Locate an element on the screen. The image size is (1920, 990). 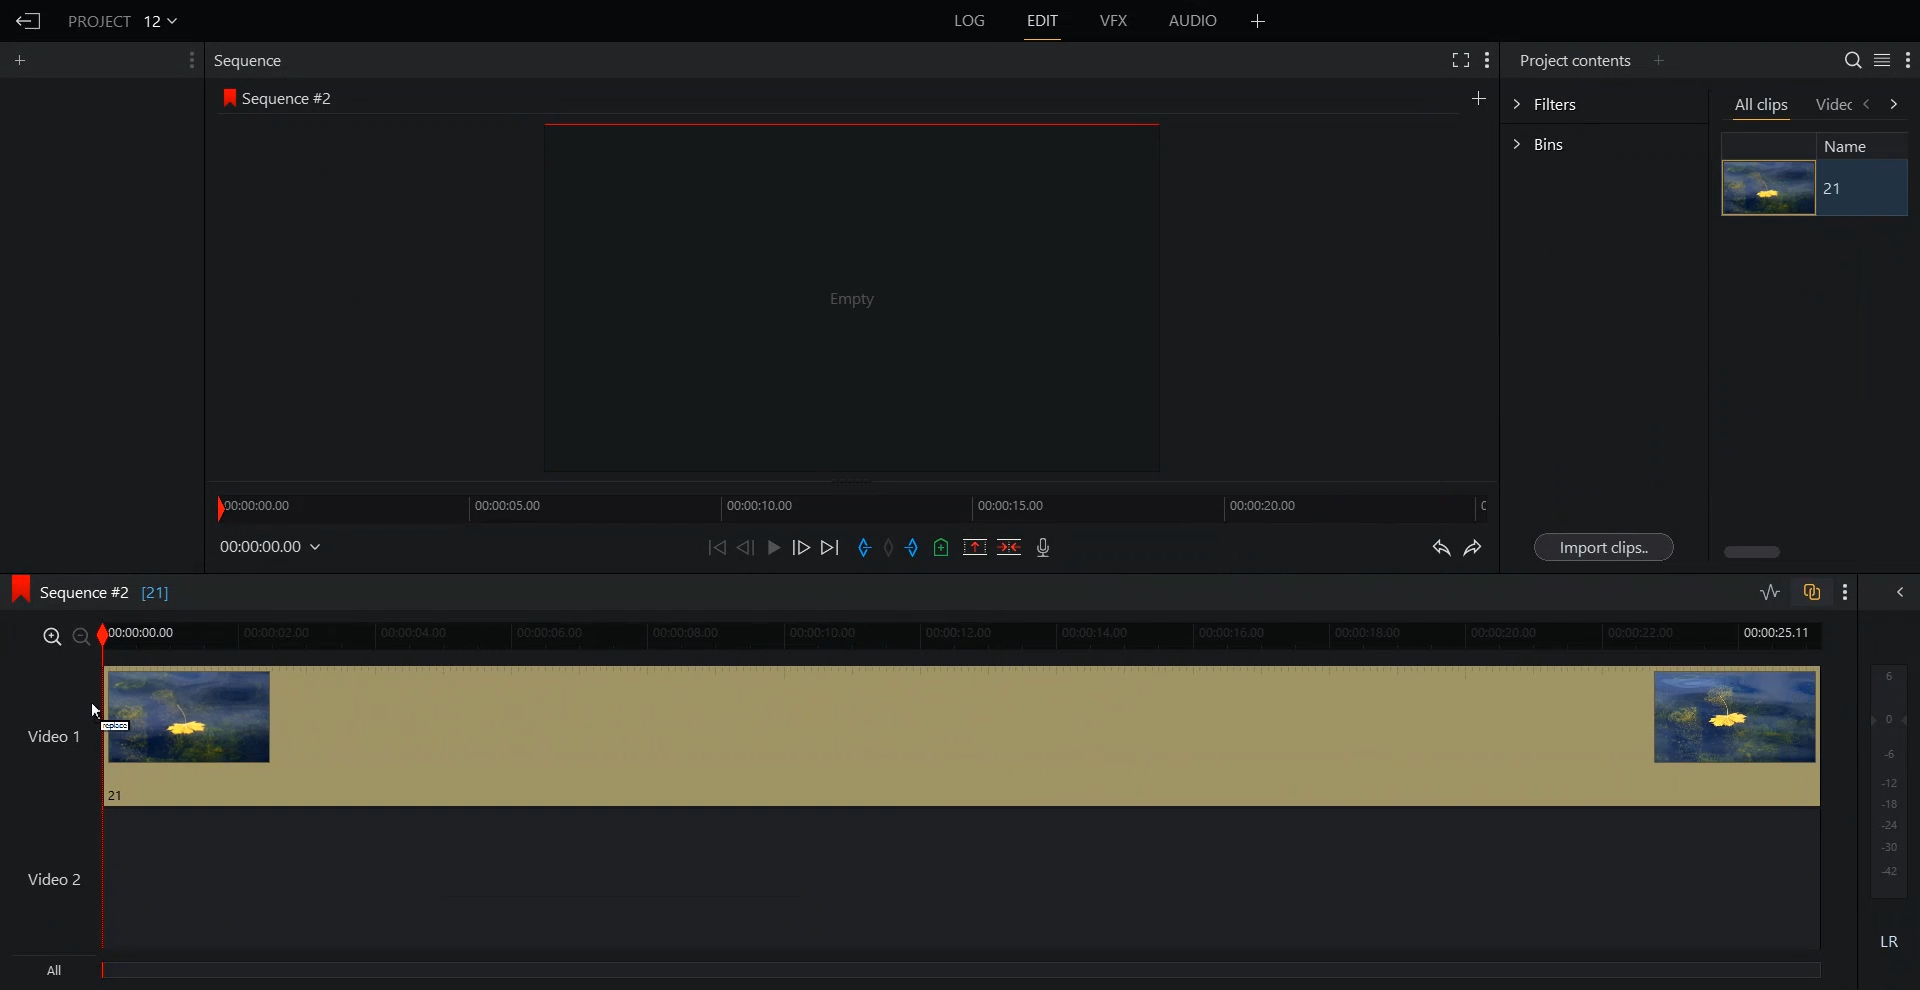
Move Backward is located at coordinates (717, 546).